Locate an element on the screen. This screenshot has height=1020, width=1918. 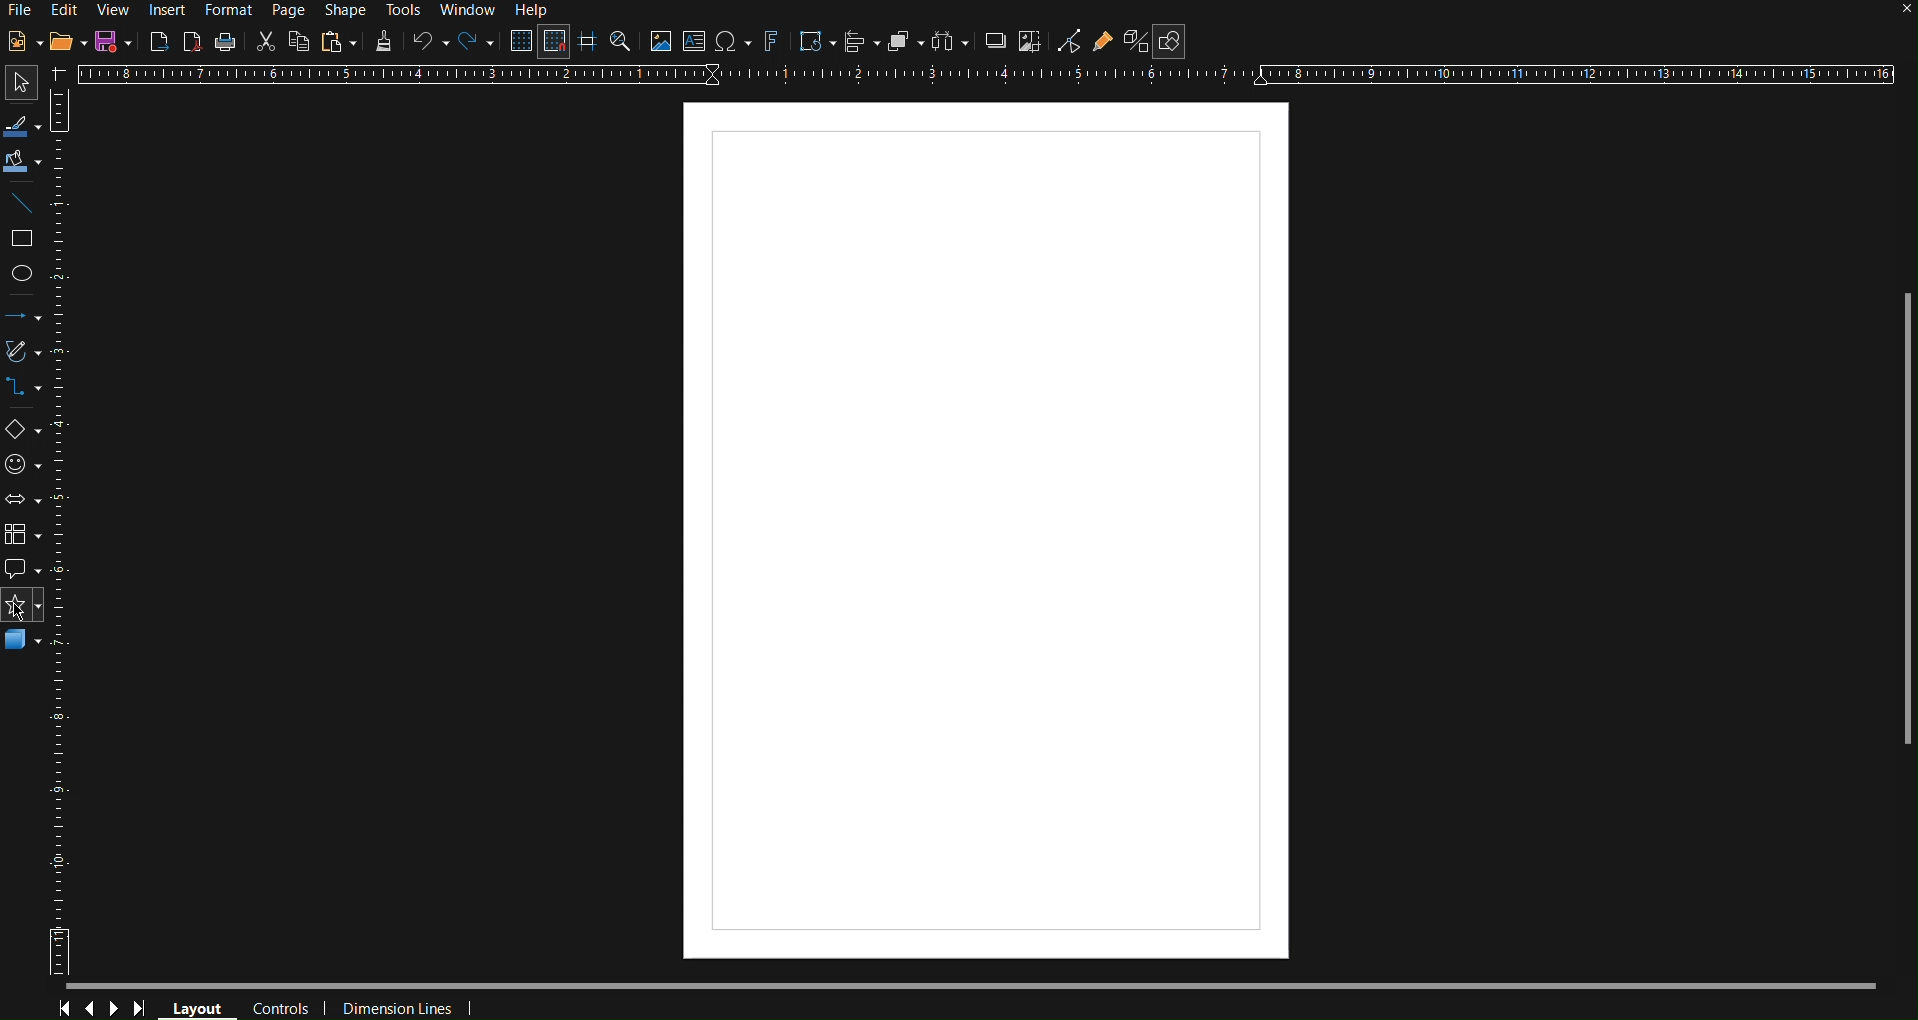
Canvas is located at coordinates (985, 530).